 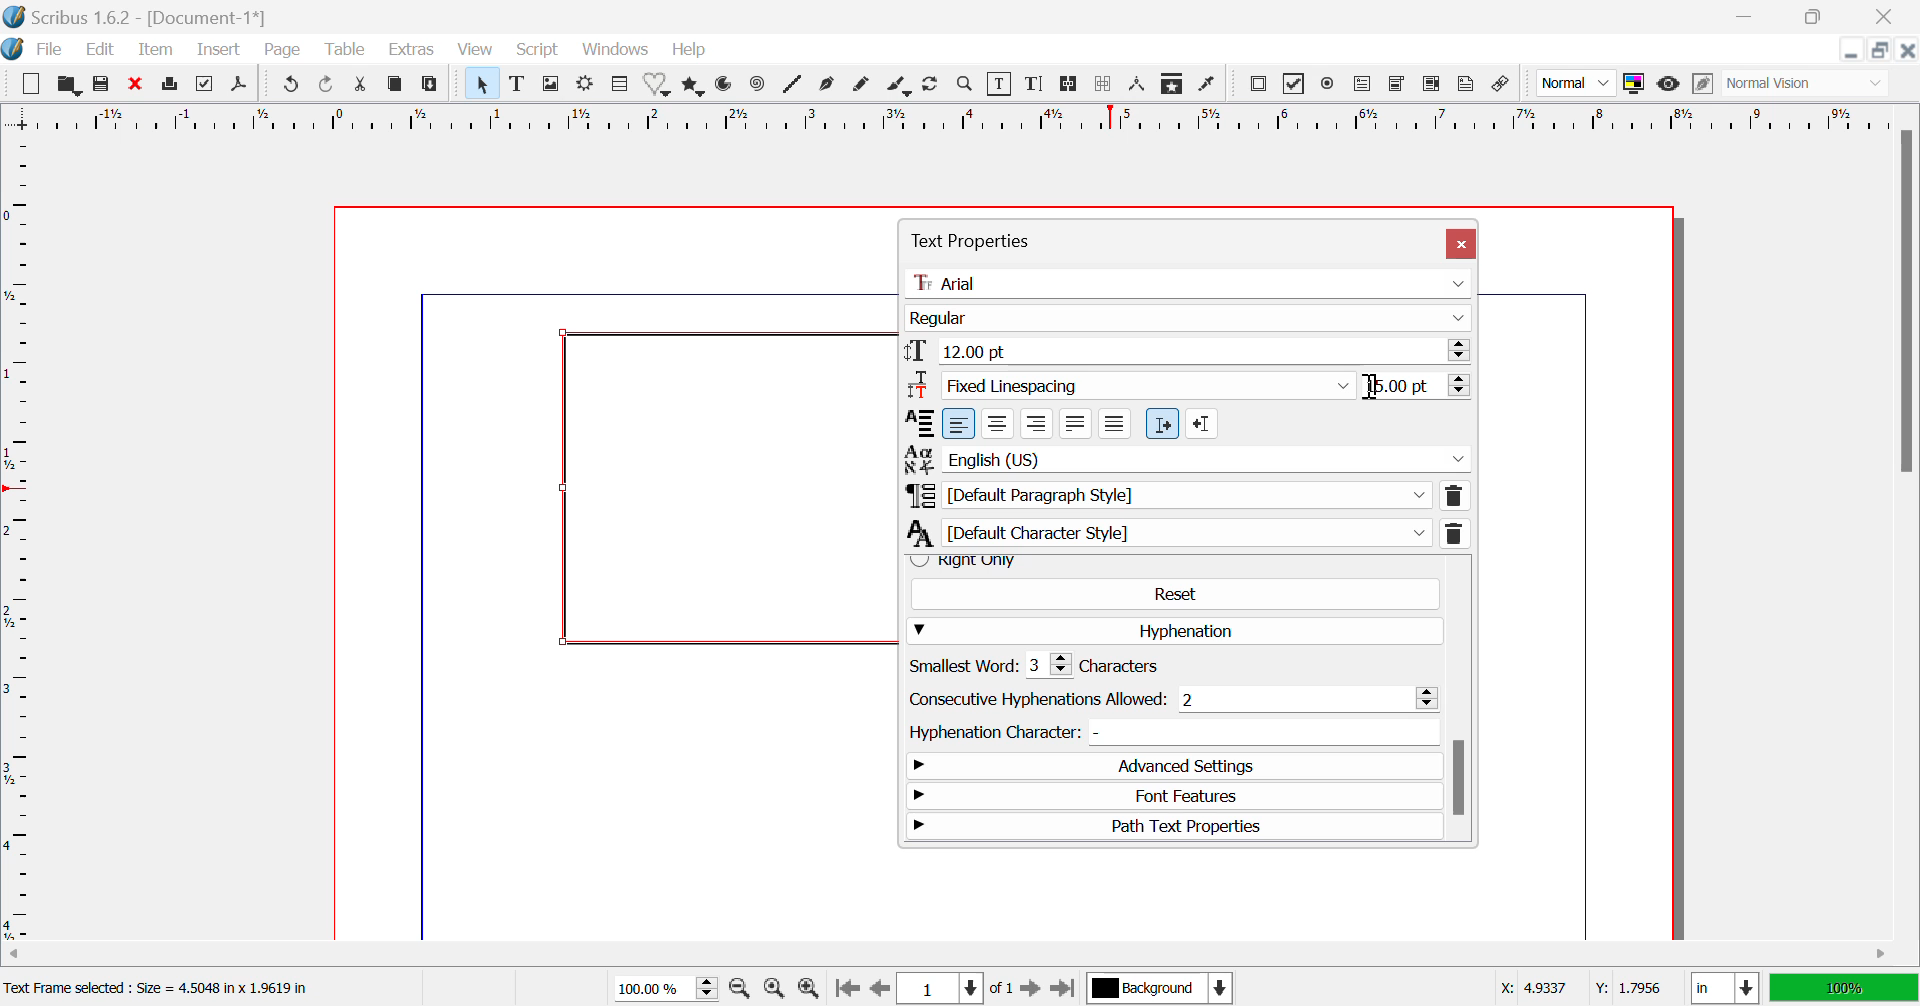 I want to click on Edit Text with Story Editor, so click(x=1036, y=86).